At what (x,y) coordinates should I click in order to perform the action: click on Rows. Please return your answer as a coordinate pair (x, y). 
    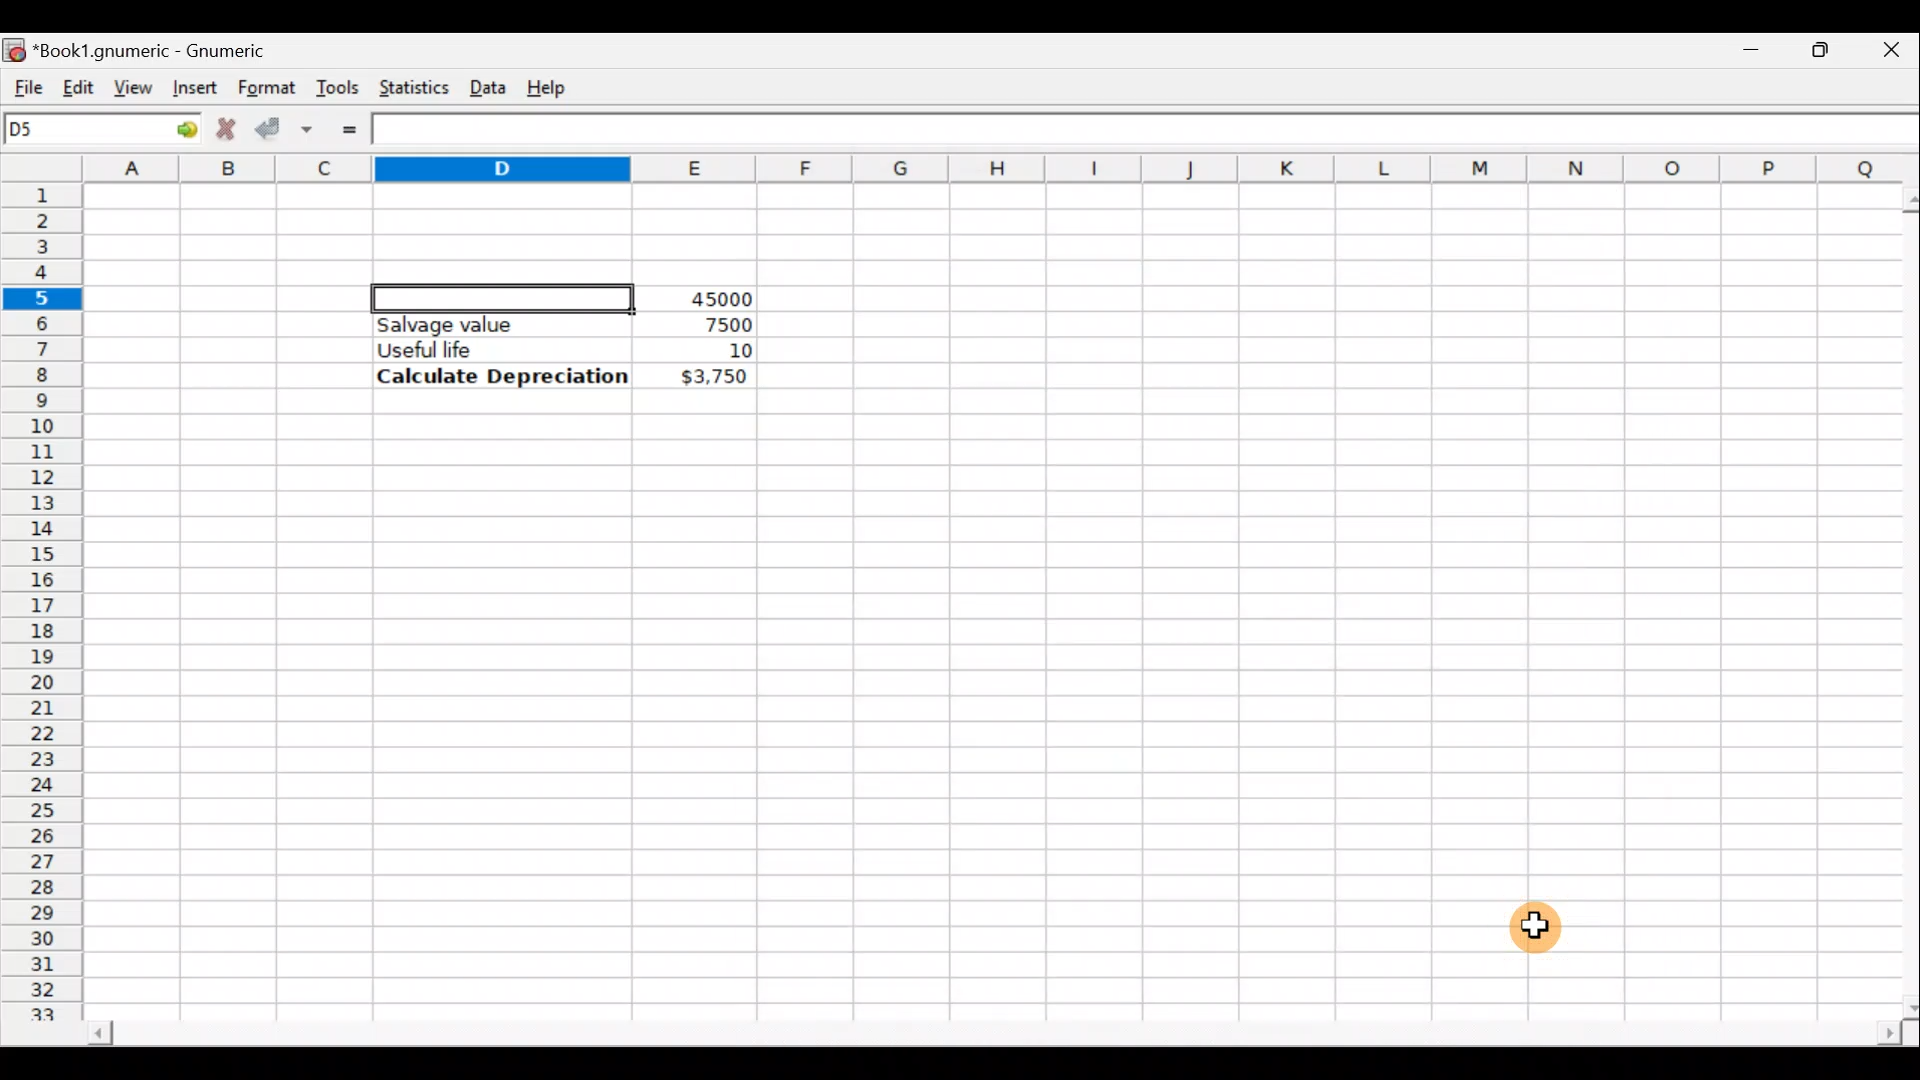
    Looking at the image, I should click on (44, 591).